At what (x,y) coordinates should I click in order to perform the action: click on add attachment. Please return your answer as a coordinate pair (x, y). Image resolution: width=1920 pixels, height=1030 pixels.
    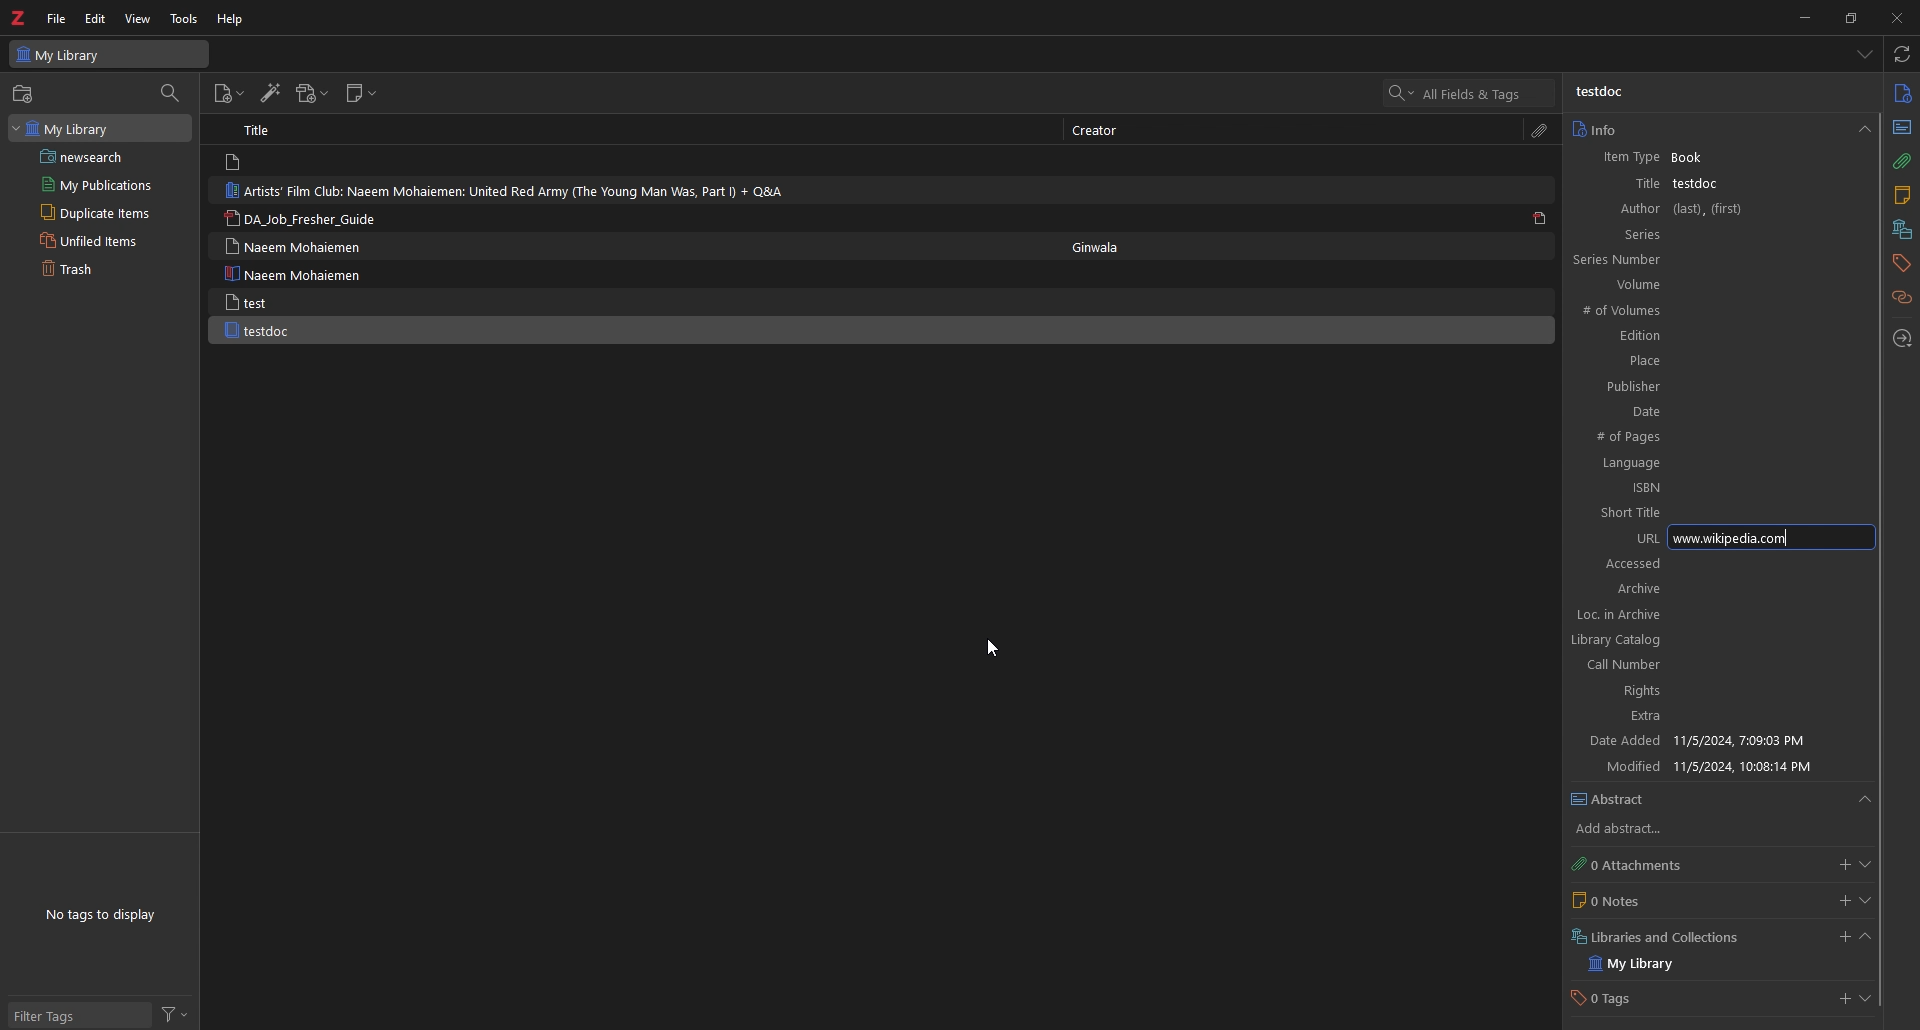
    Looking at the image, I should click on (313, 93).